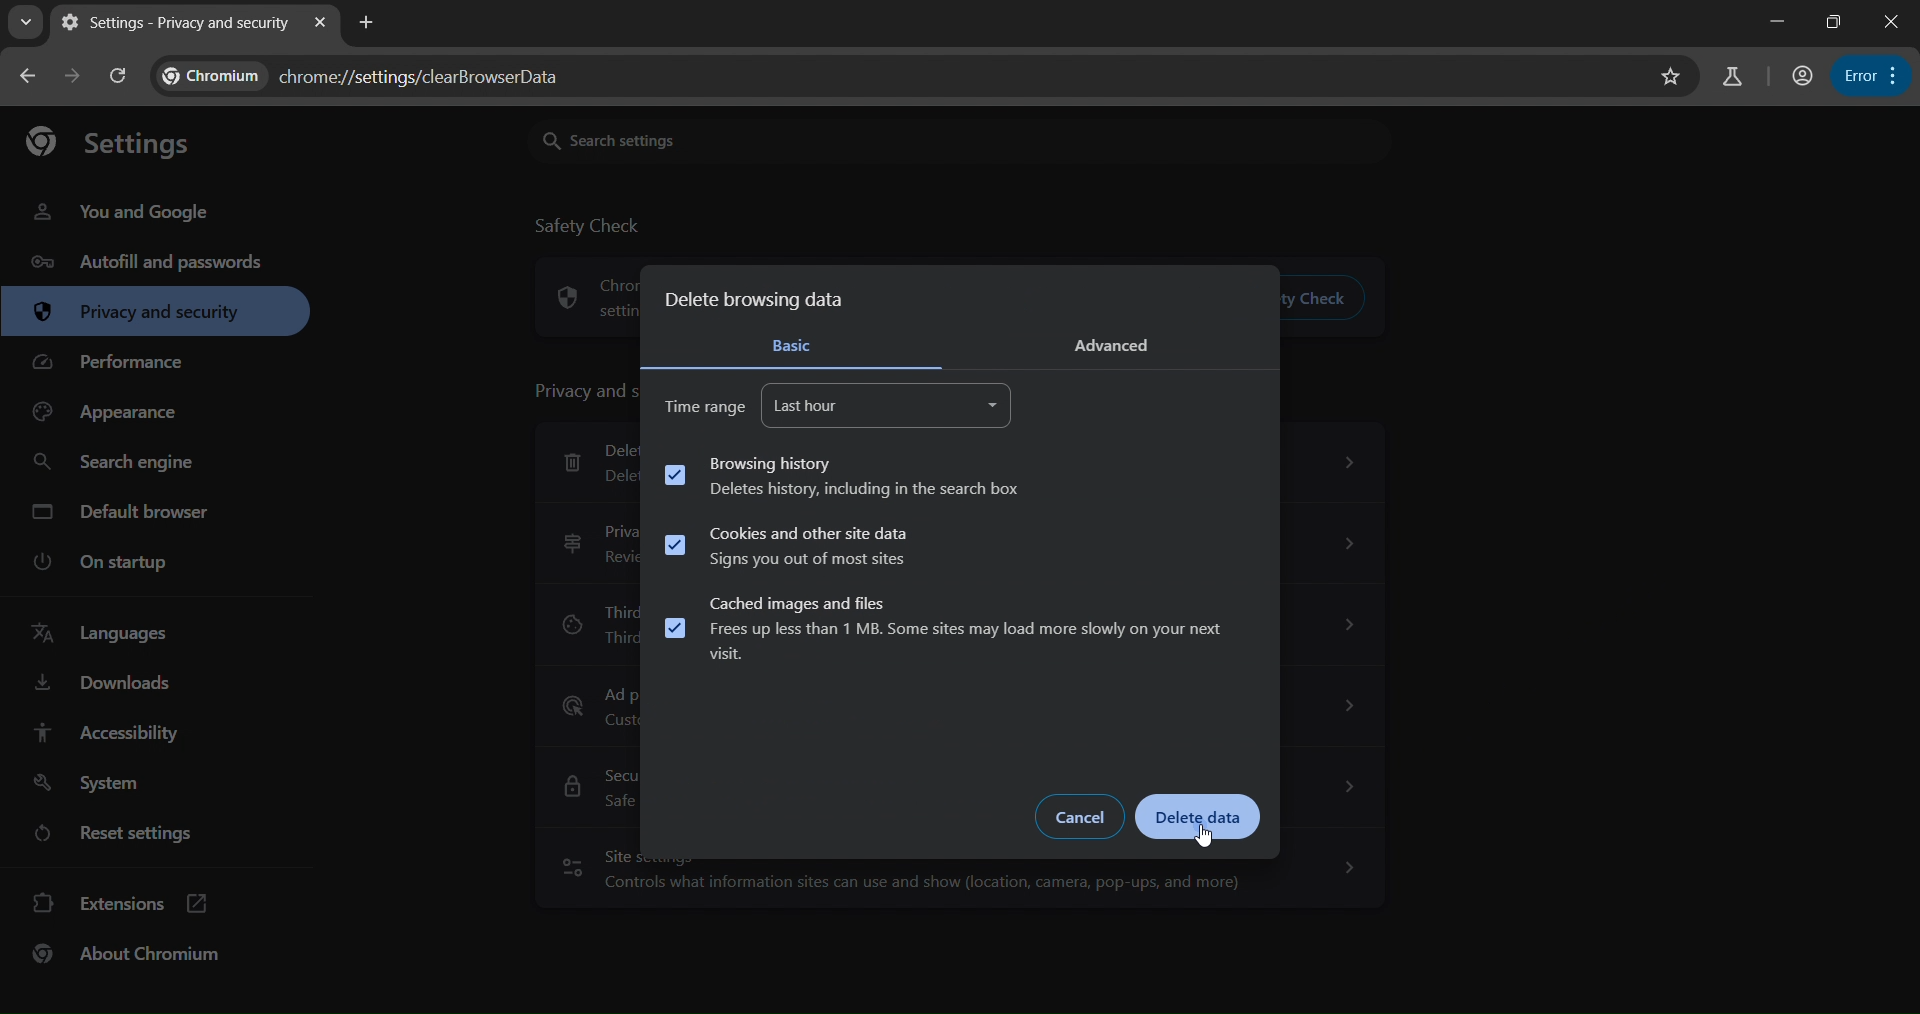 This screenshot has height=1014, width=1920. Describe the element at coordinates (1870, 76) in the screenshot. I see `menu` at that location.